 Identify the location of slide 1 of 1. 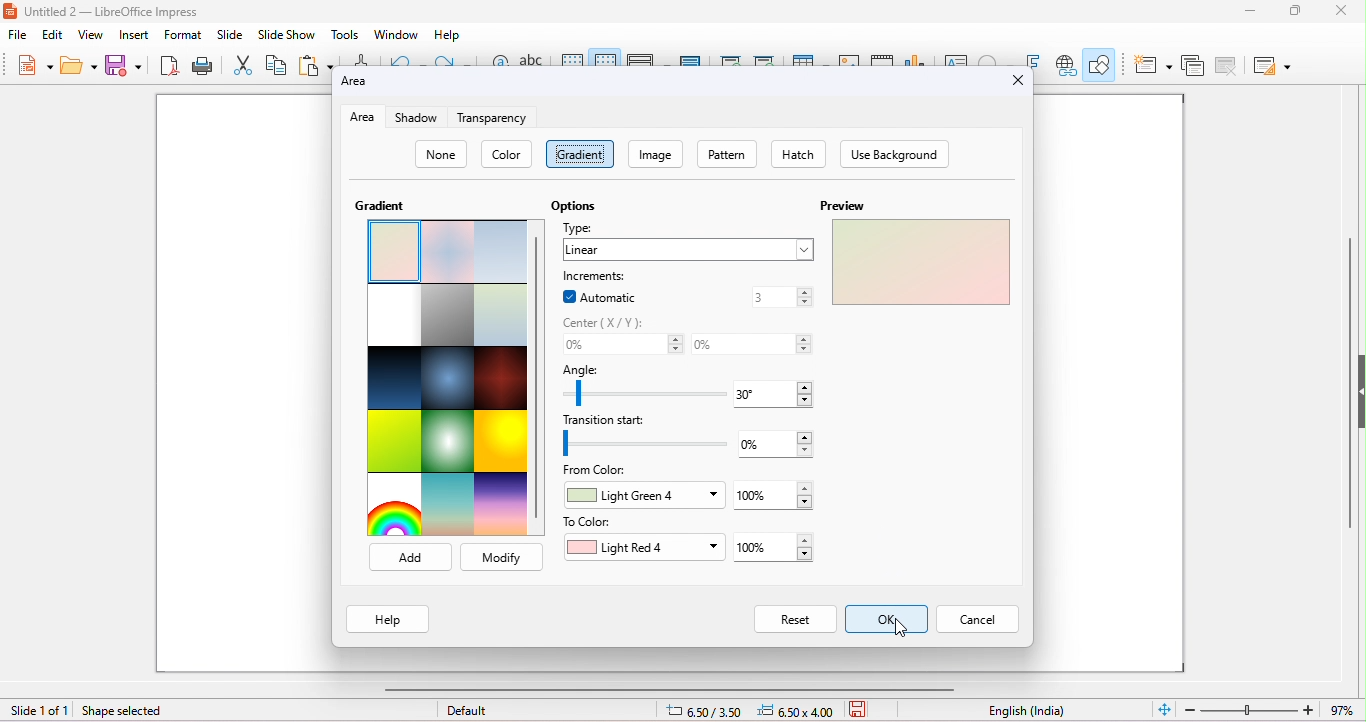
(39, 711).